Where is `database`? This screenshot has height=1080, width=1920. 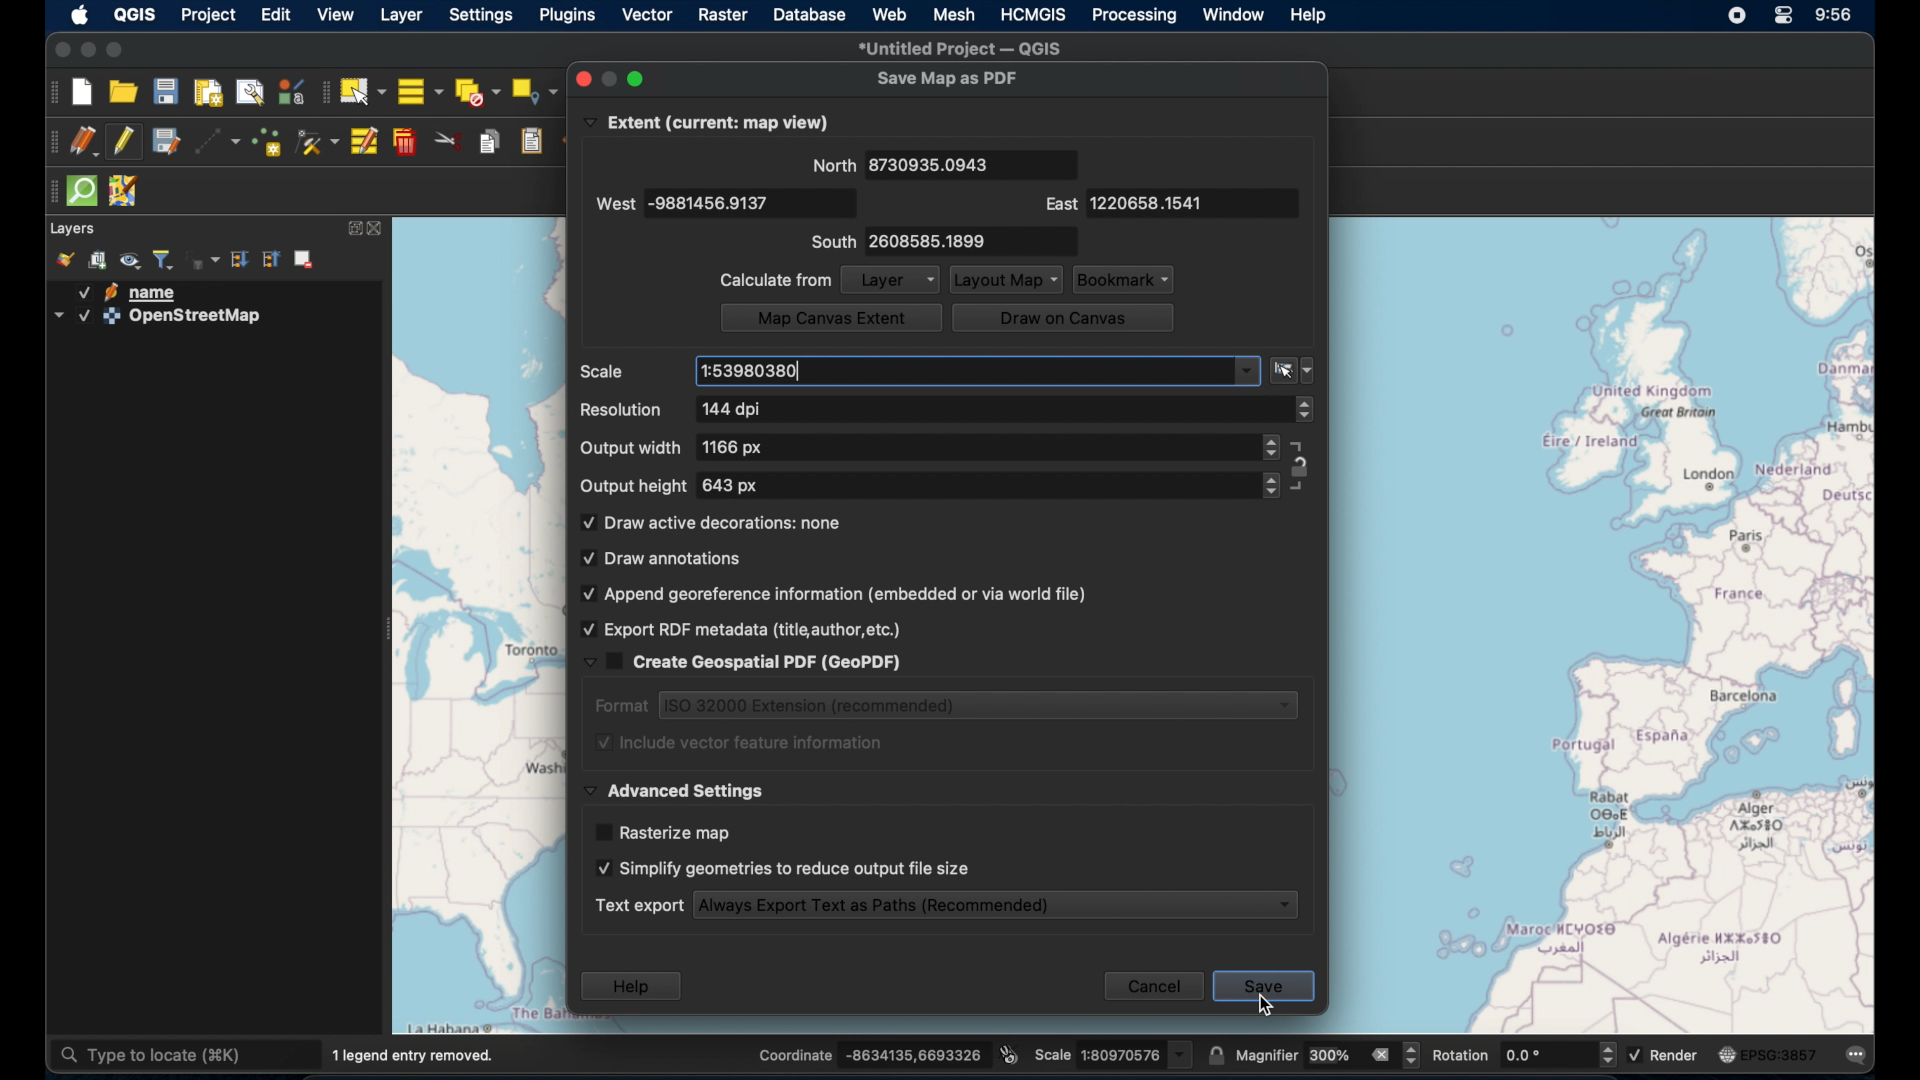 database is located at coordinates (809, 14).